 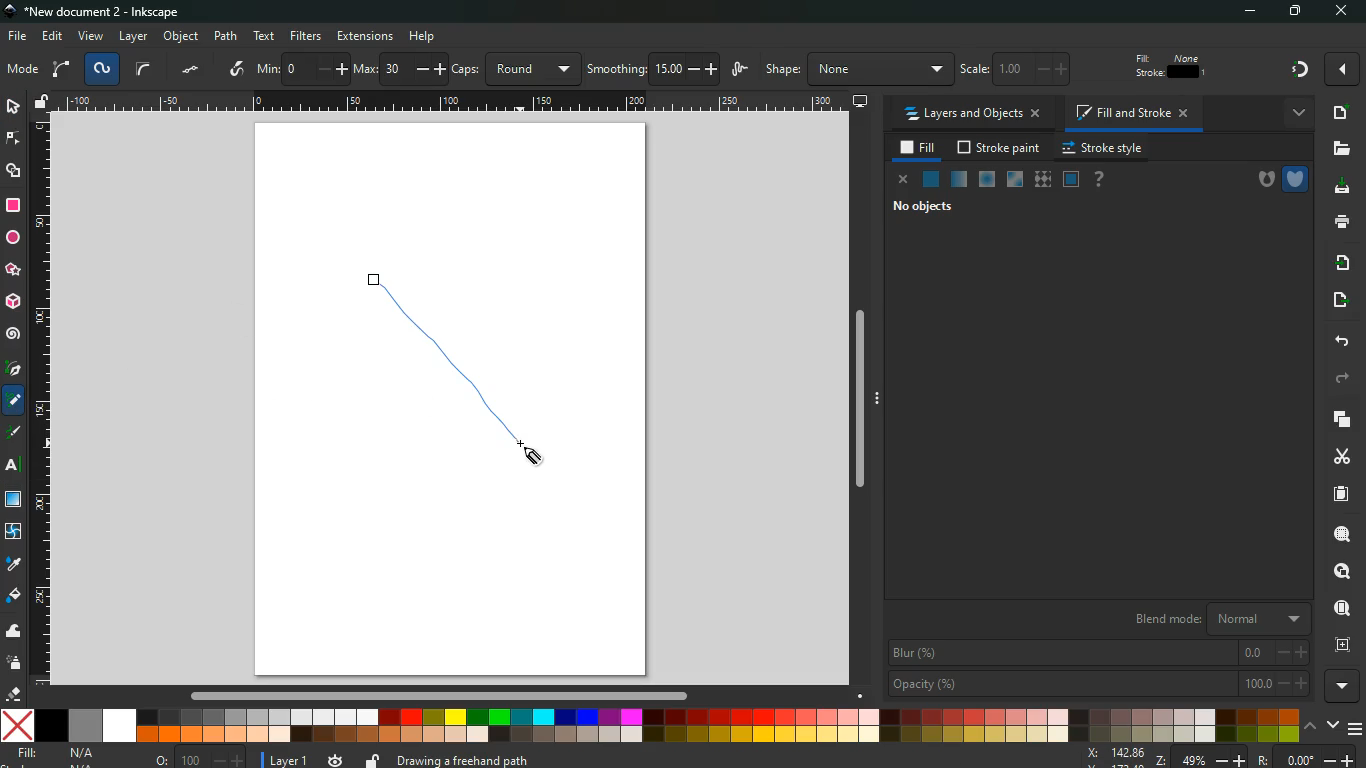 I want to click on receive, so click(x=1339, y=261).